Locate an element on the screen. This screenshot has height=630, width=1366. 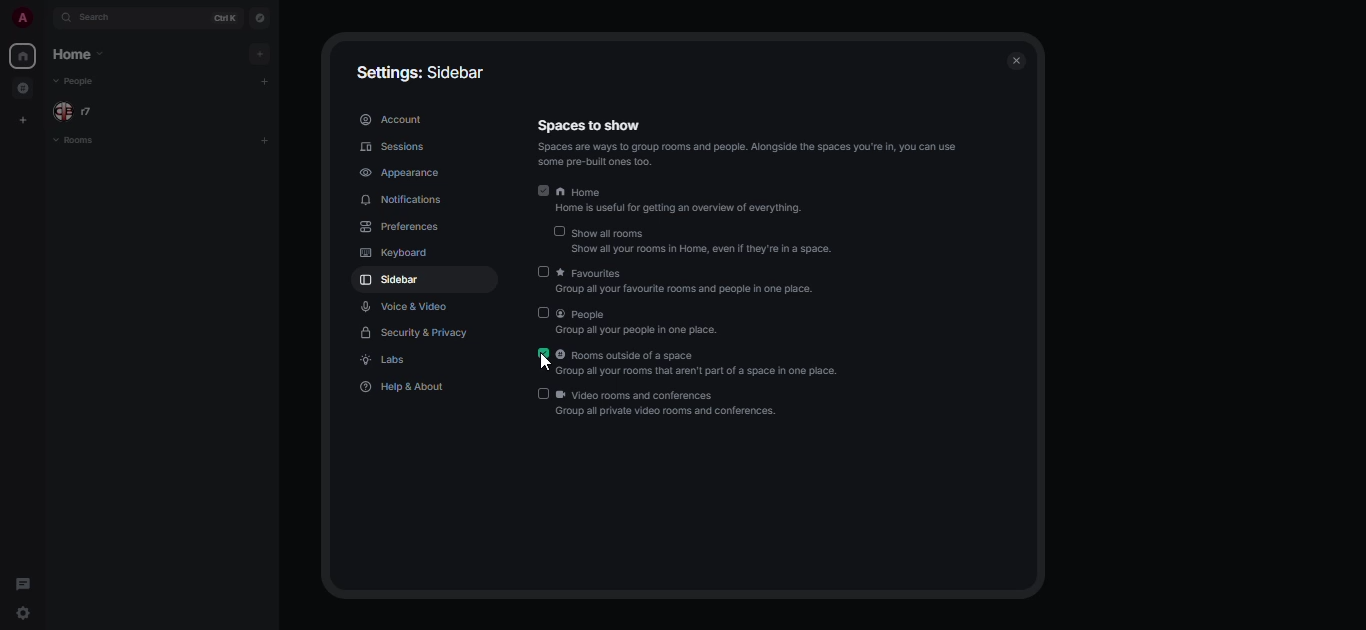
expand is located at coordinates (45, 19).